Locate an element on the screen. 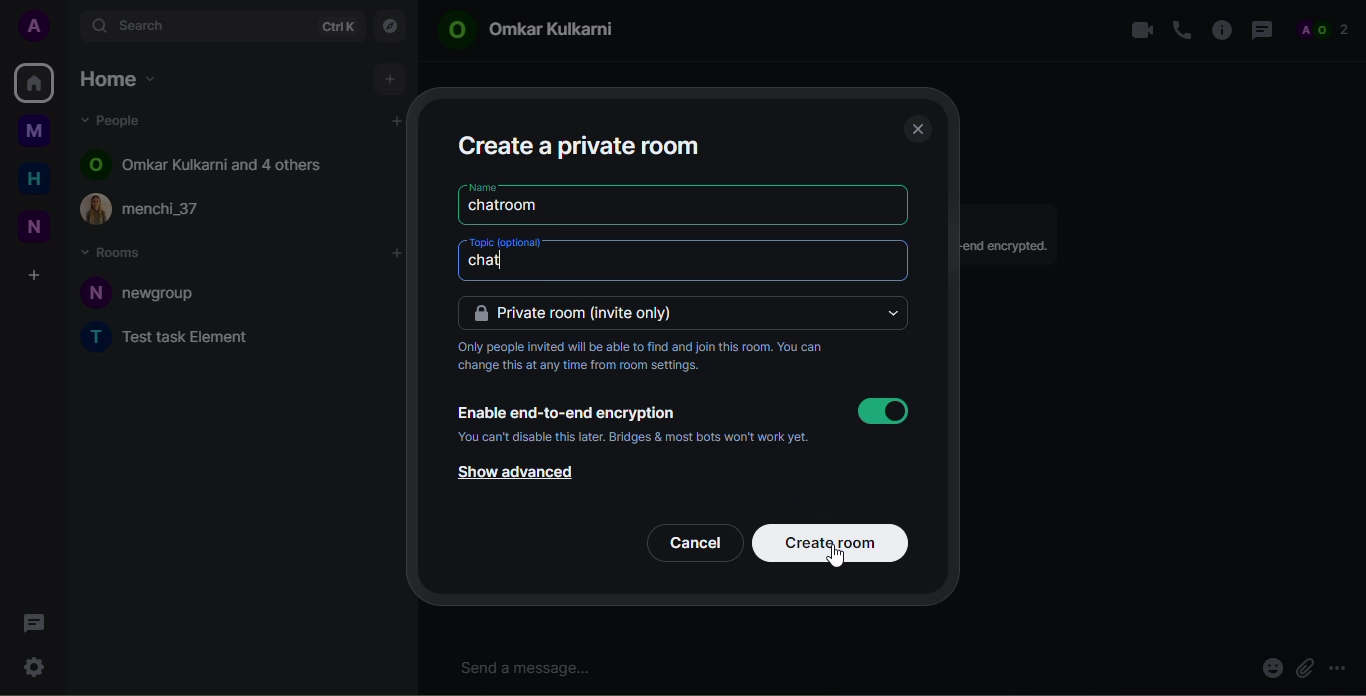 The width and height of the screenshot is (1366, 696). emoji is located at coordinates (1270, 670).